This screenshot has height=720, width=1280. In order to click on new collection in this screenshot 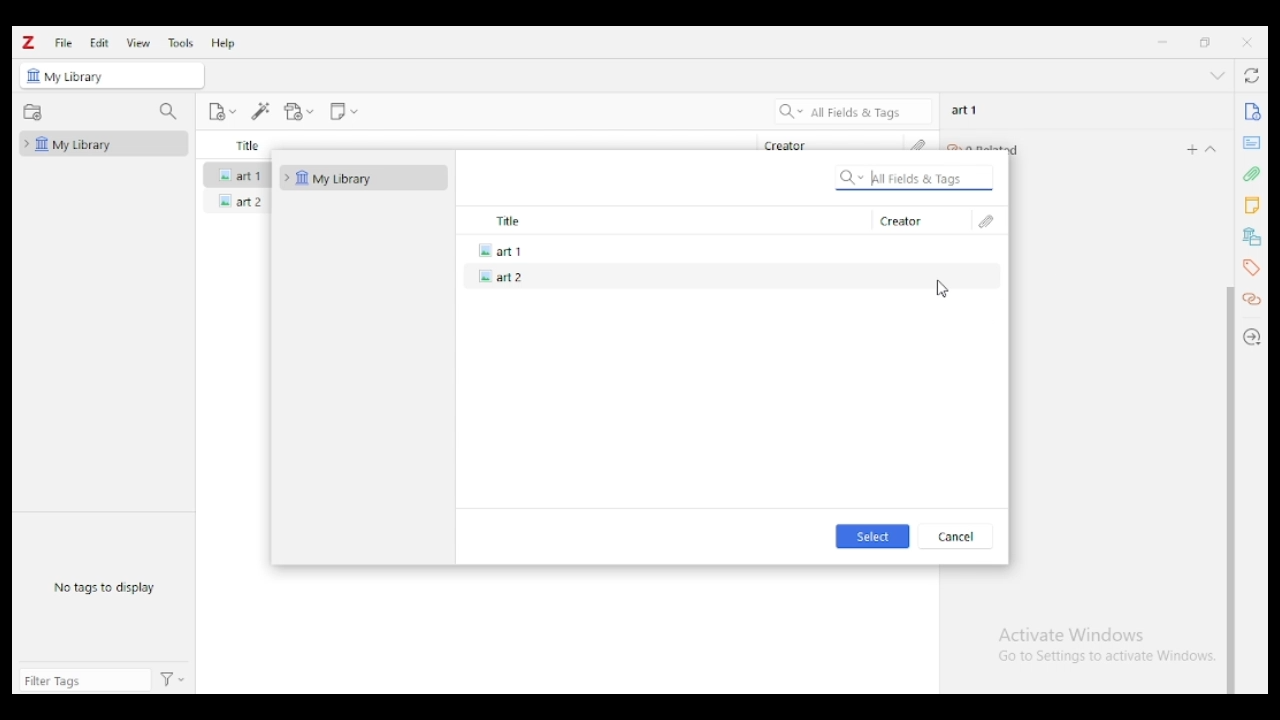, I will do `click(33, 113)`.